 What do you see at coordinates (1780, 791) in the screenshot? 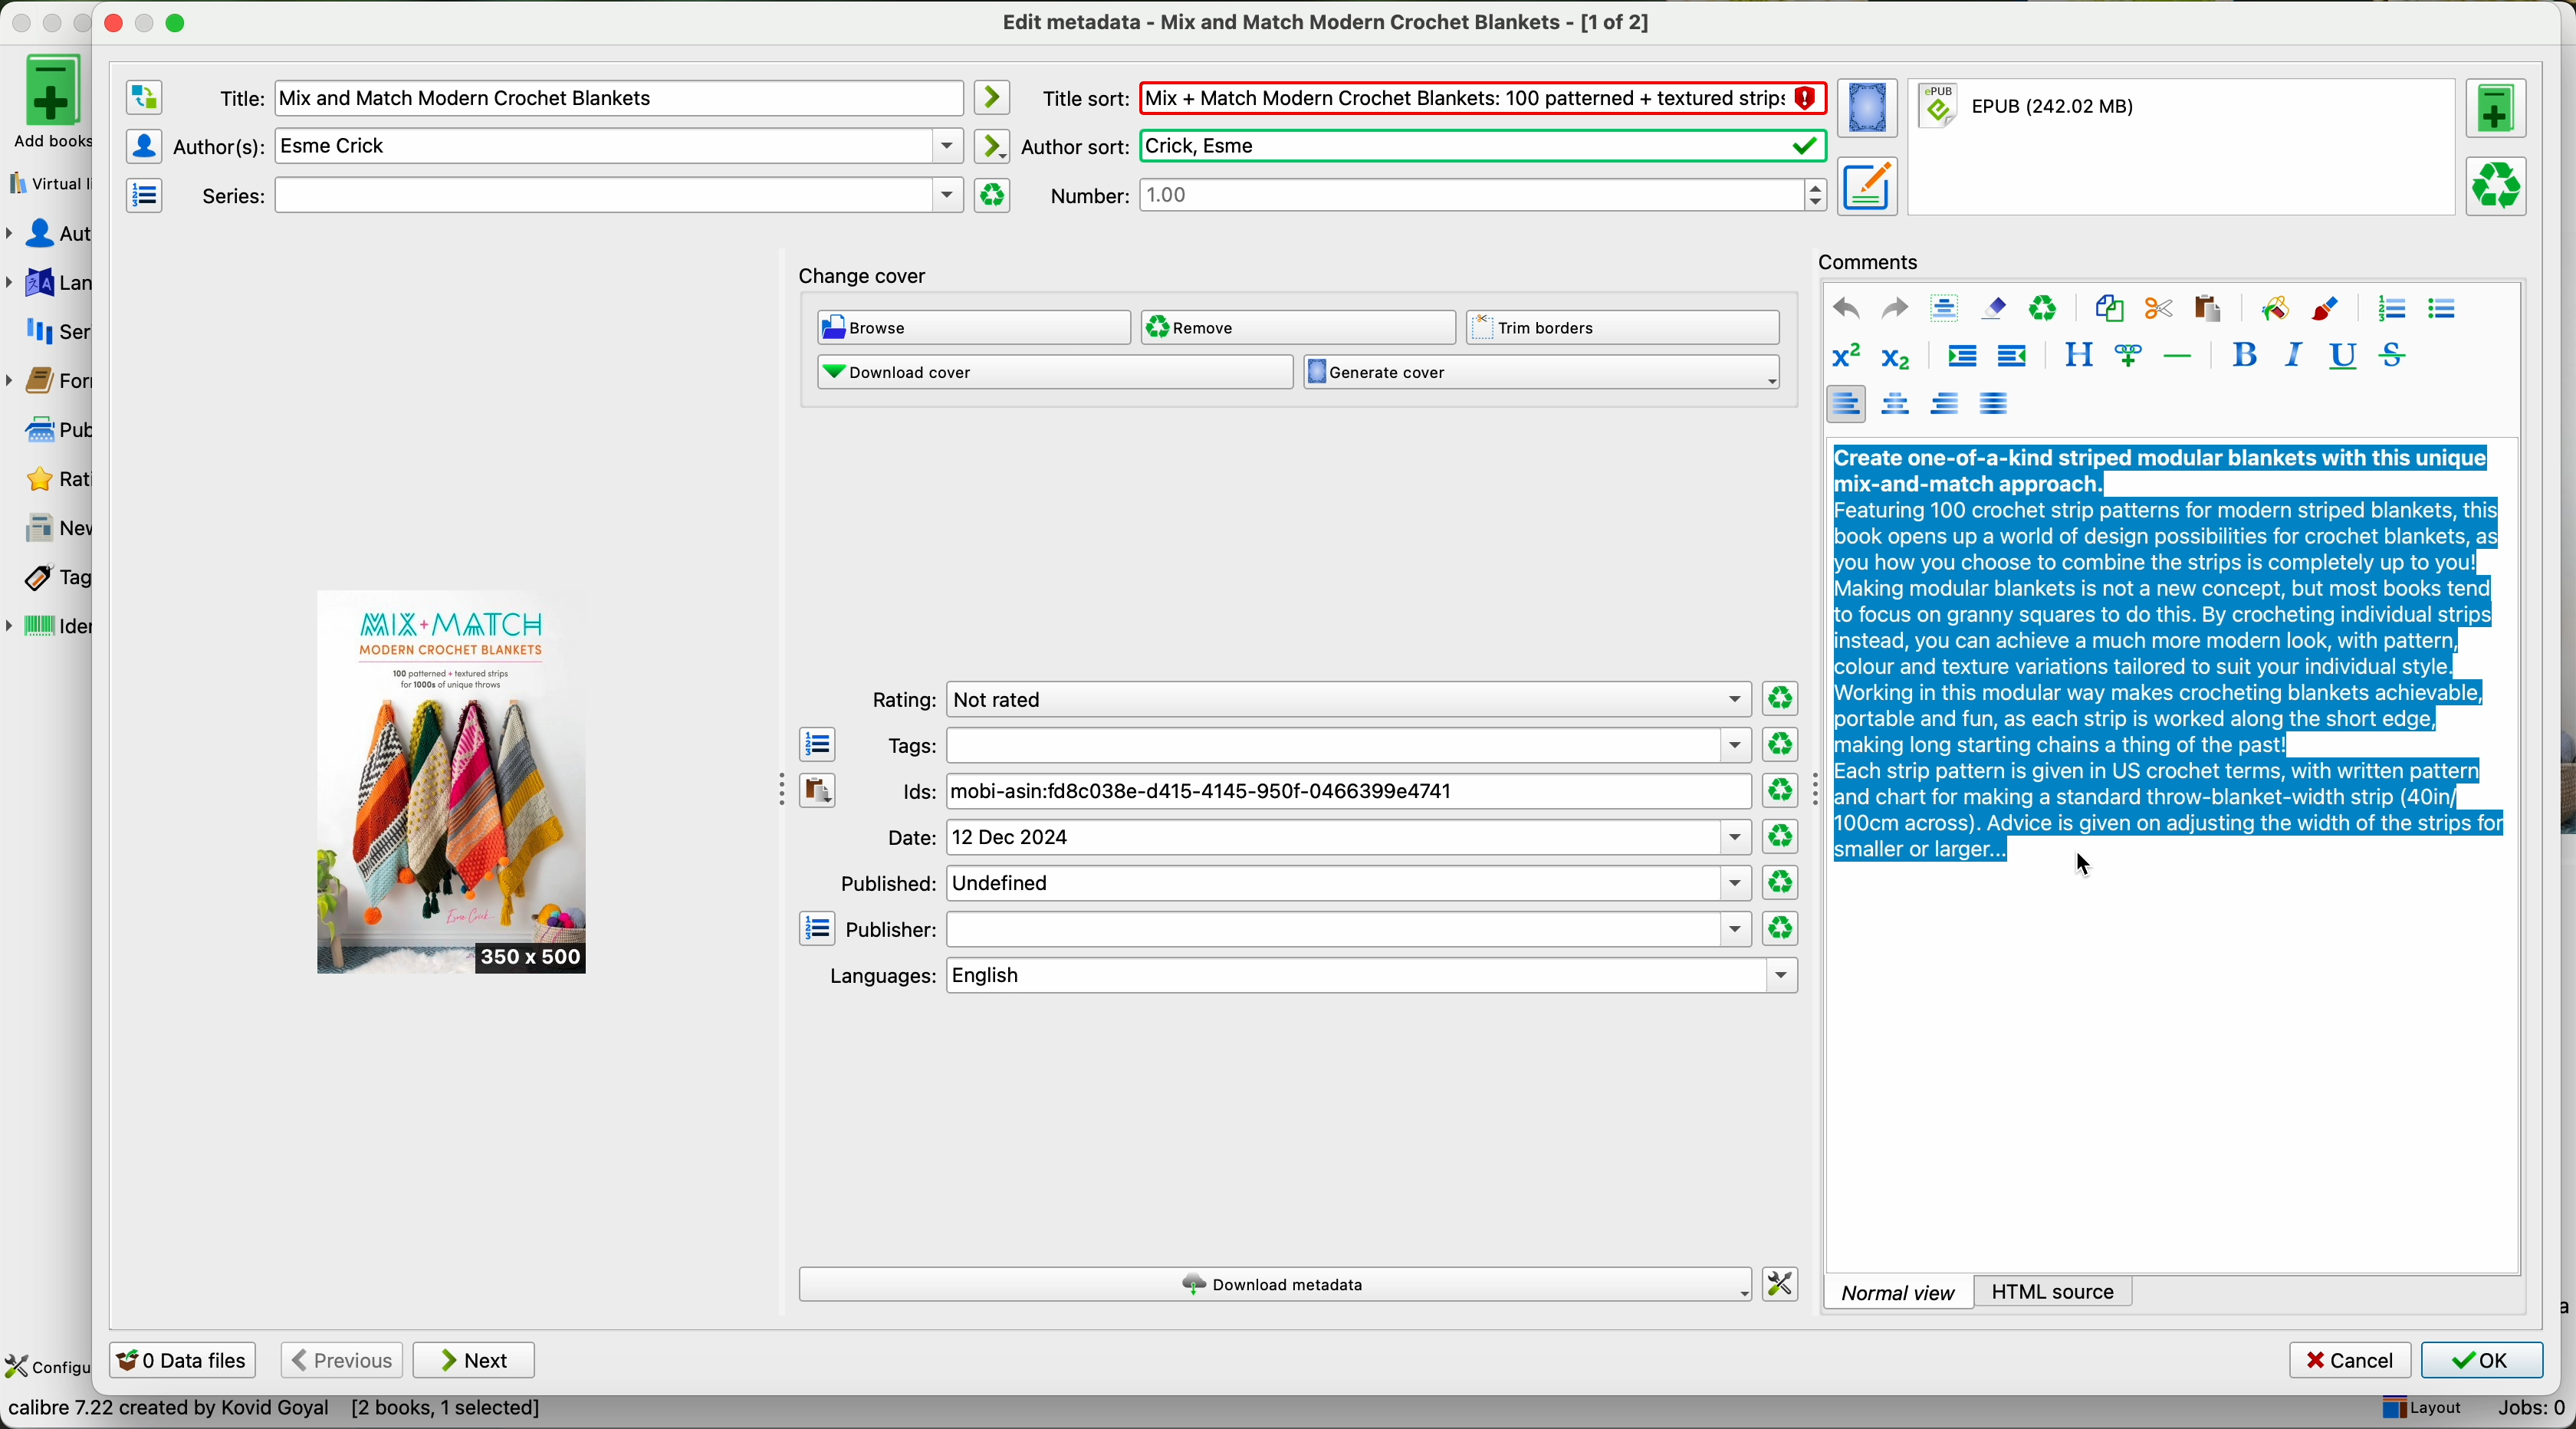
I see `clear rating` at bounding box center [1780, 791].